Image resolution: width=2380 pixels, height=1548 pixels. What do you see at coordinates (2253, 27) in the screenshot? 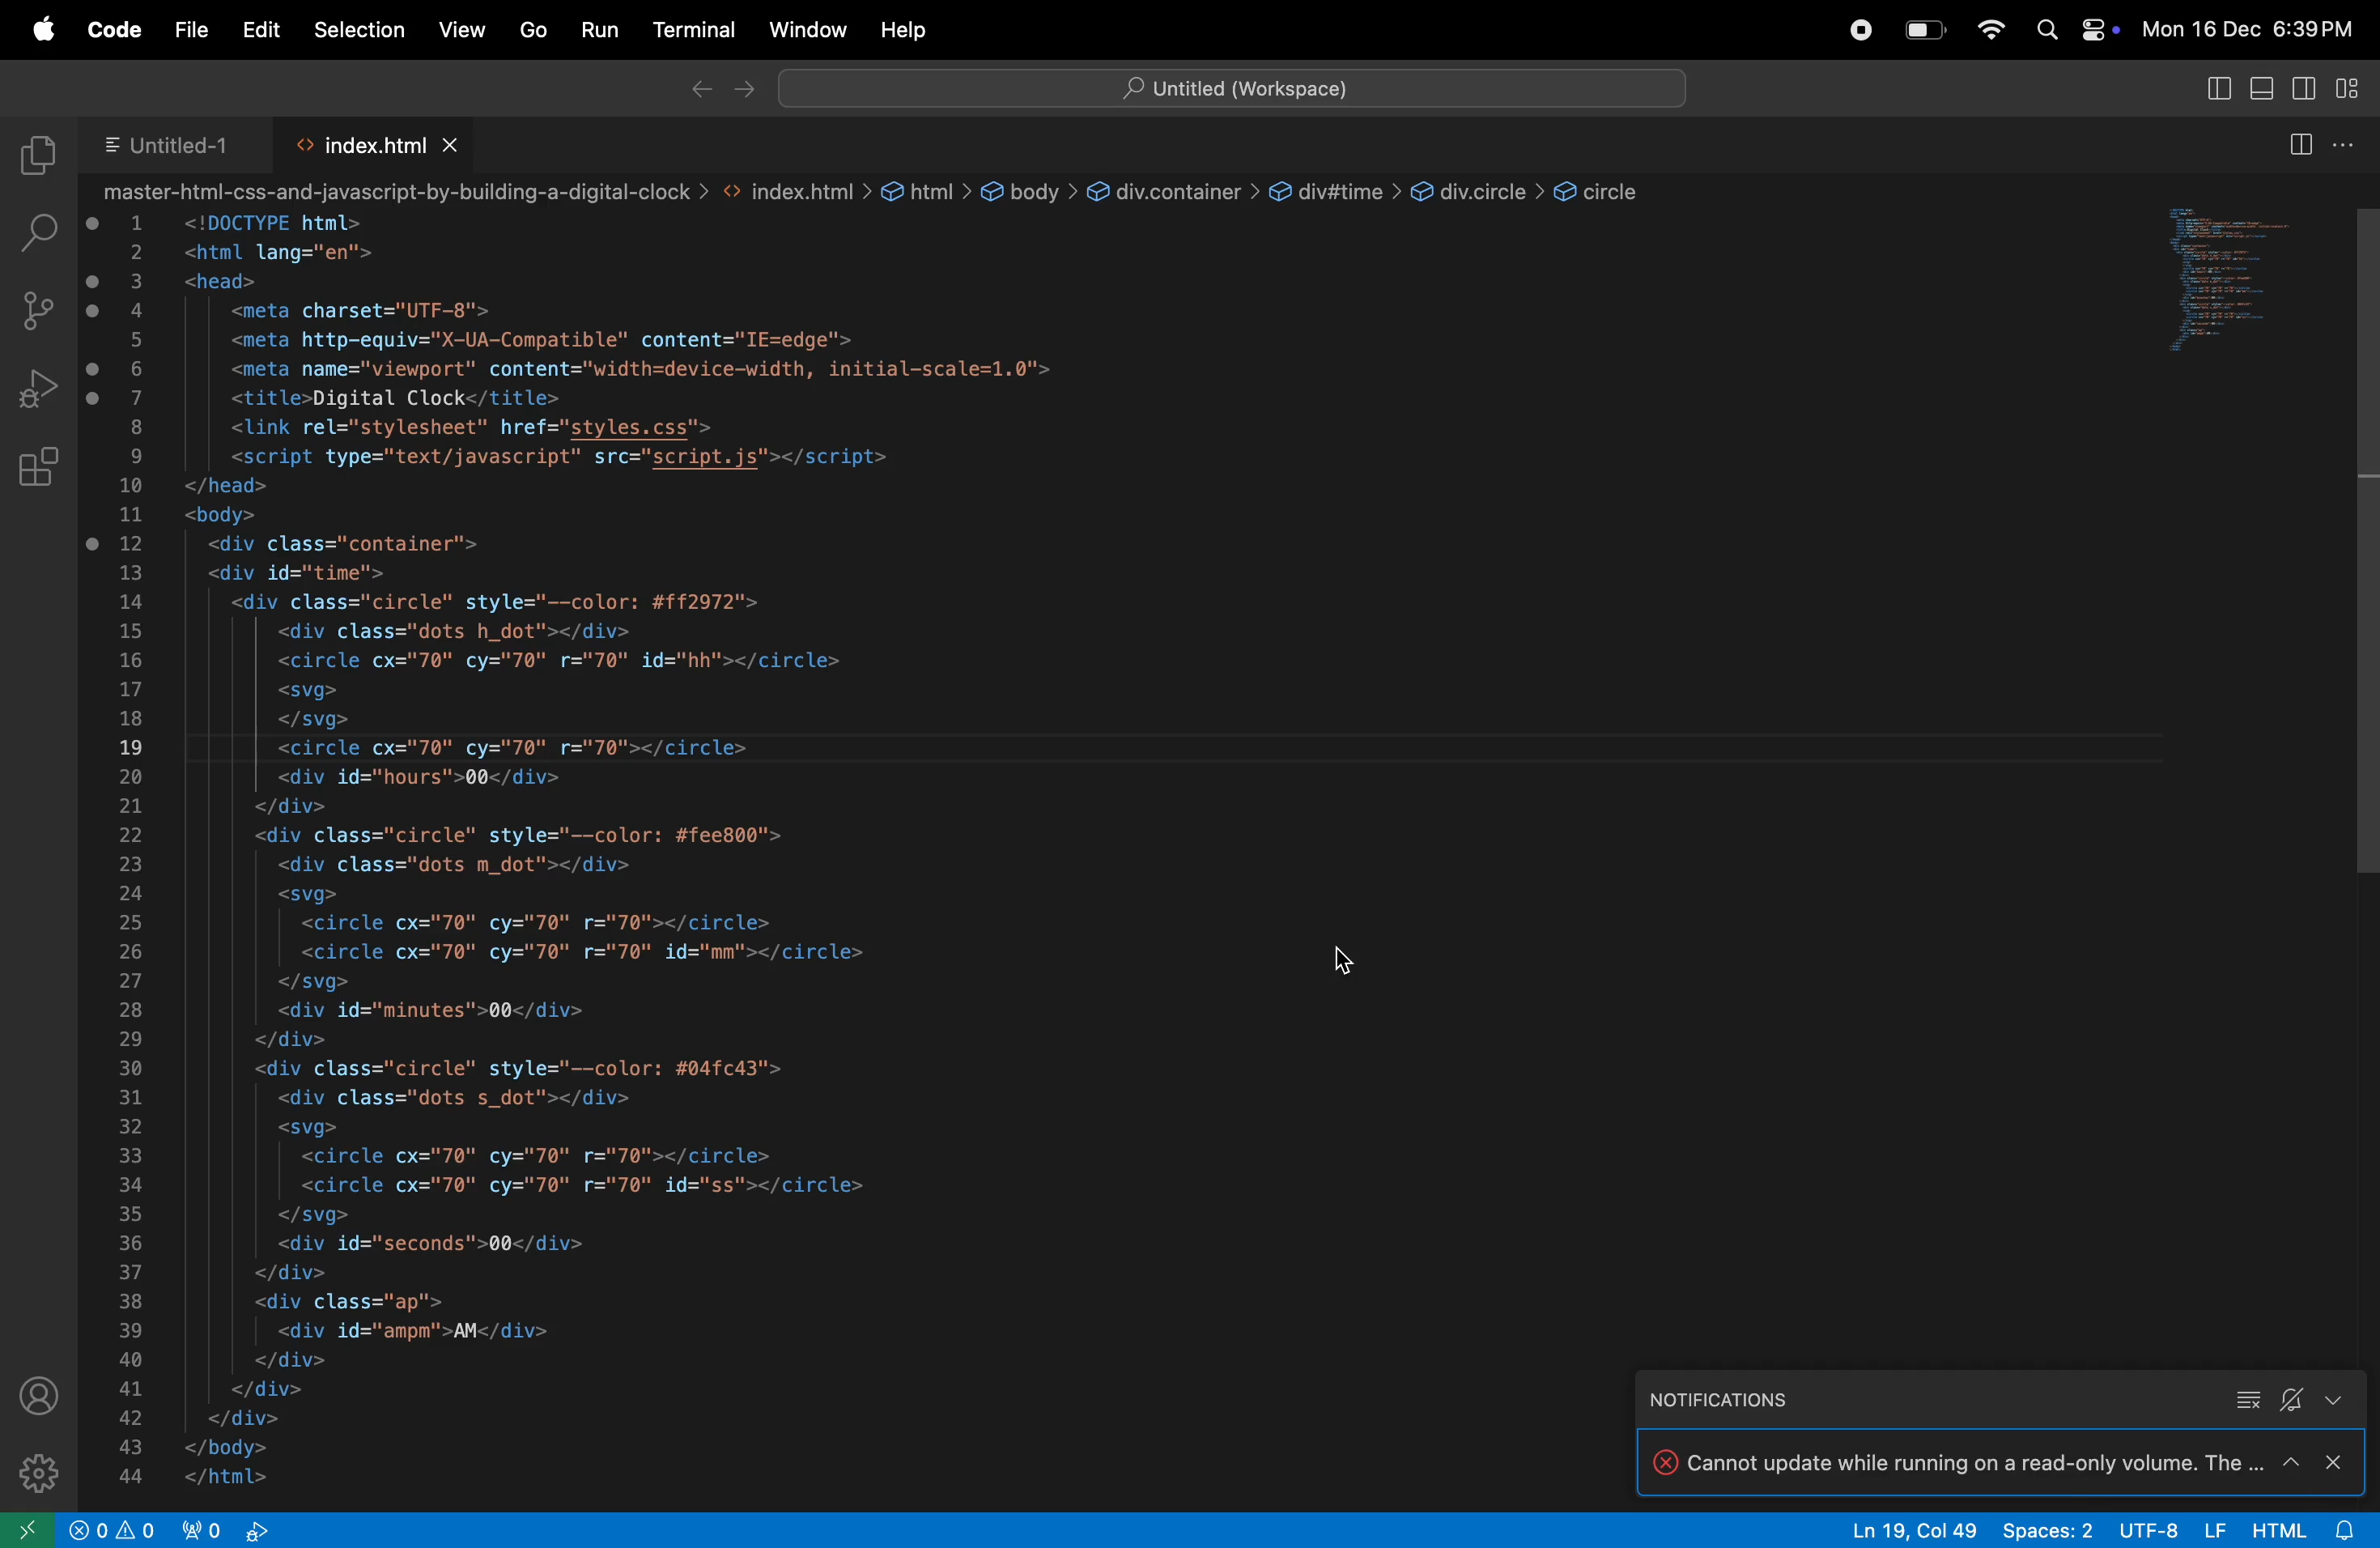
I see `date and time` at bounding box center [2253, 27].